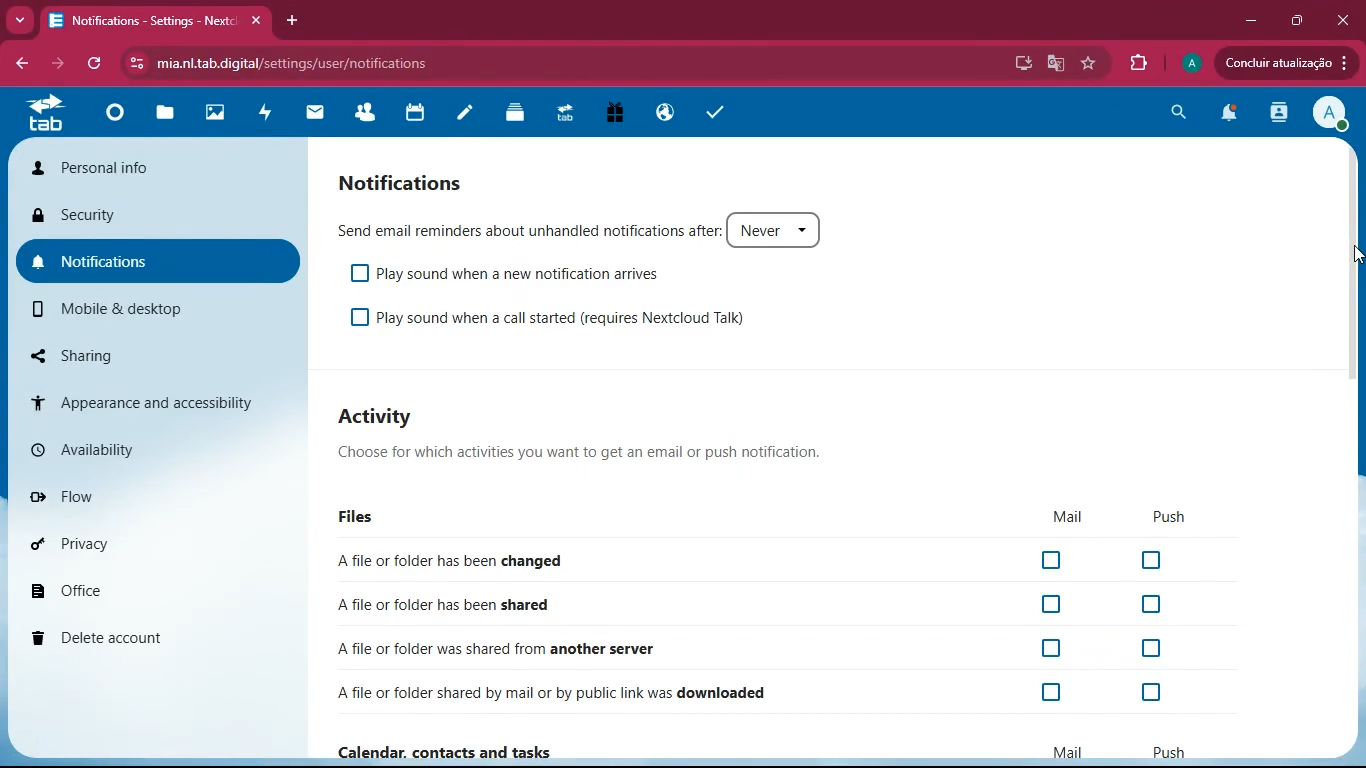 The height and width of the screenshot is (768, 1366). Describe the element at coordinates (1296, 20) in the screenshot. I see `maximize` at that location.